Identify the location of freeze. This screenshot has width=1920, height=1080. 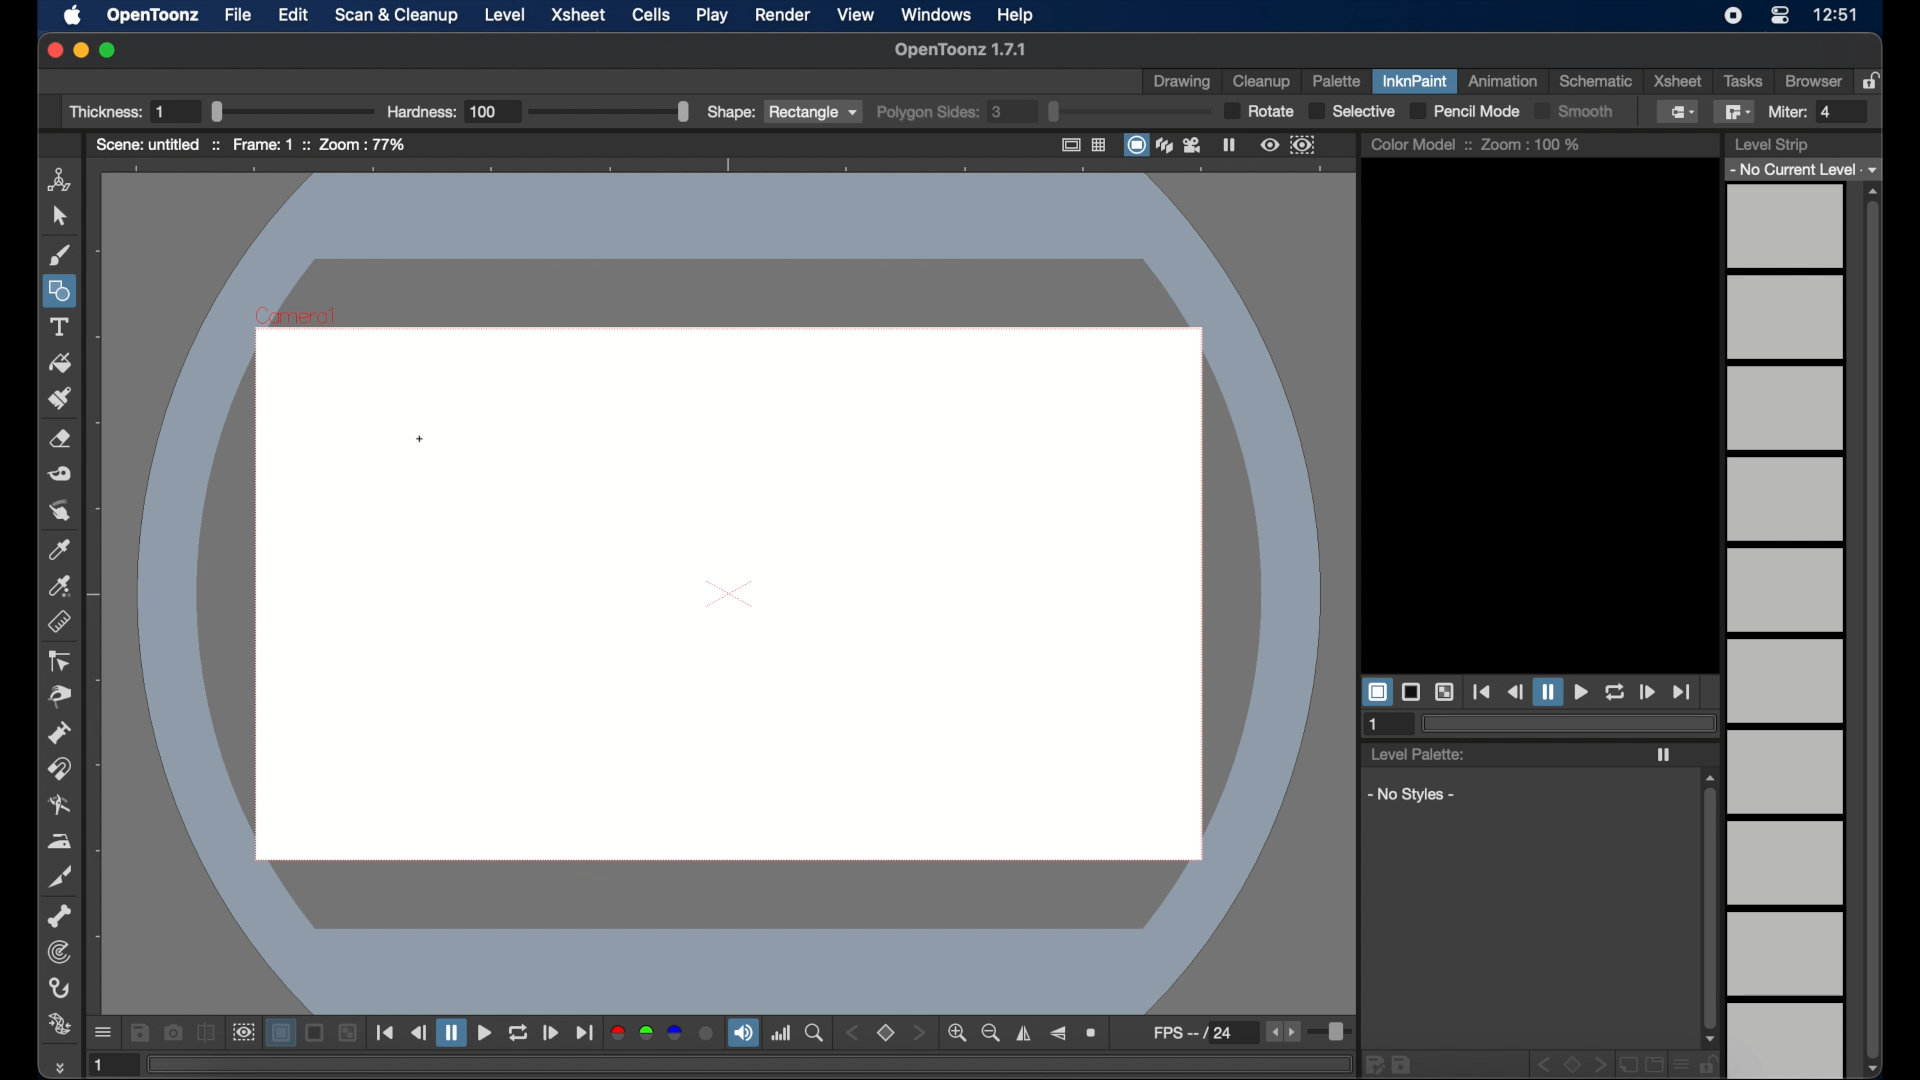
(1230, 144).